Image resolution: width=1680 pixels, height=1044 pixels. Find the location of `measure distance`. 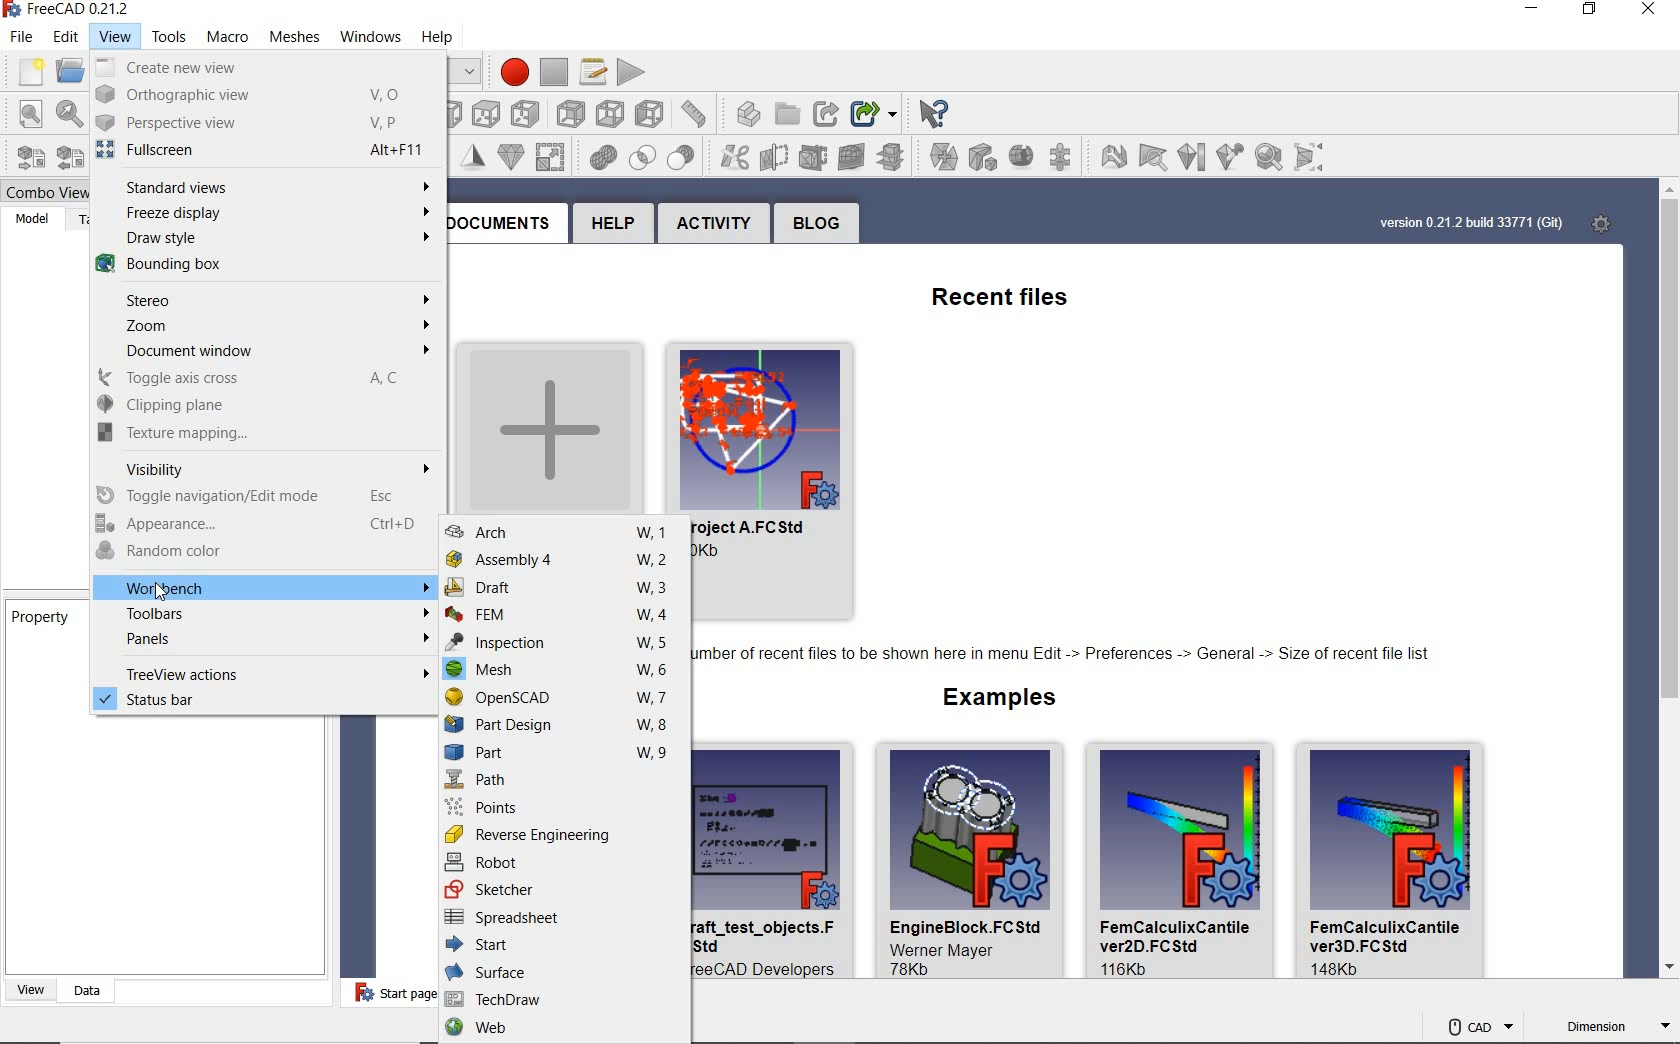

measure distance is located at coordinates (652, 113).